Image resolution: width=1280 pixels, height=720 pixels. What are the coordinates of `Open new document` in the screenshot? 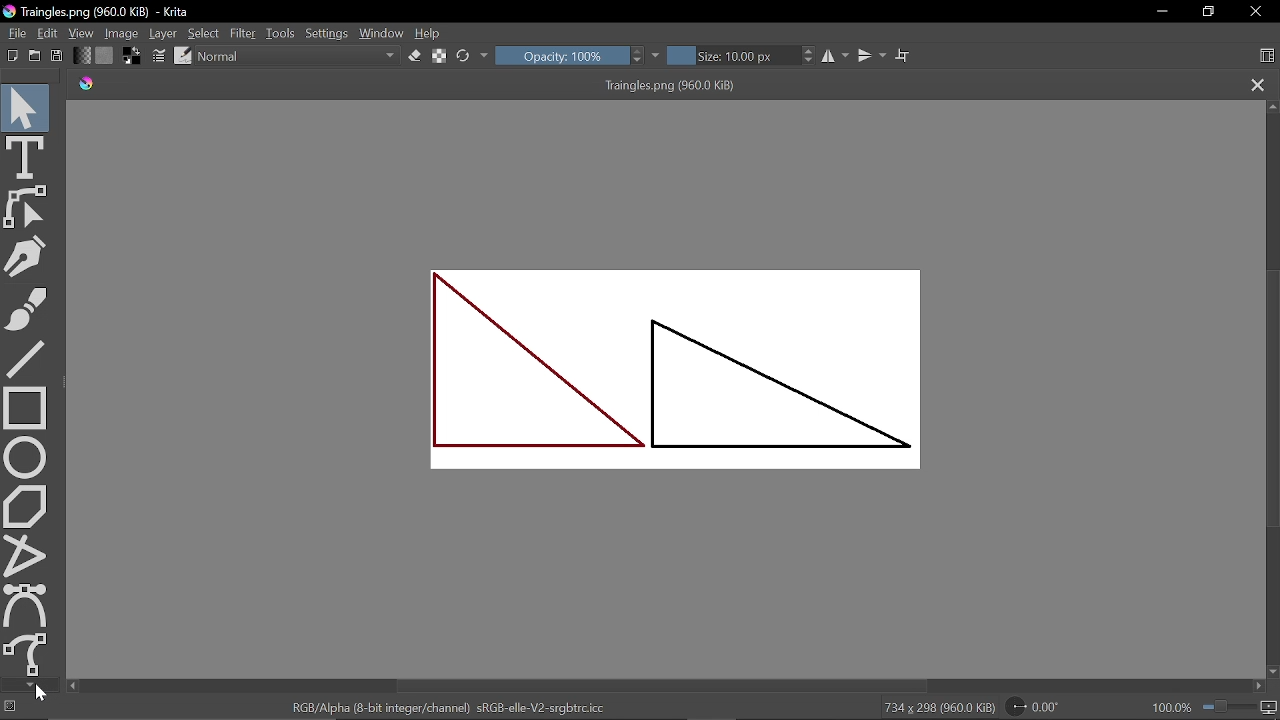 It's located at (35, 56).